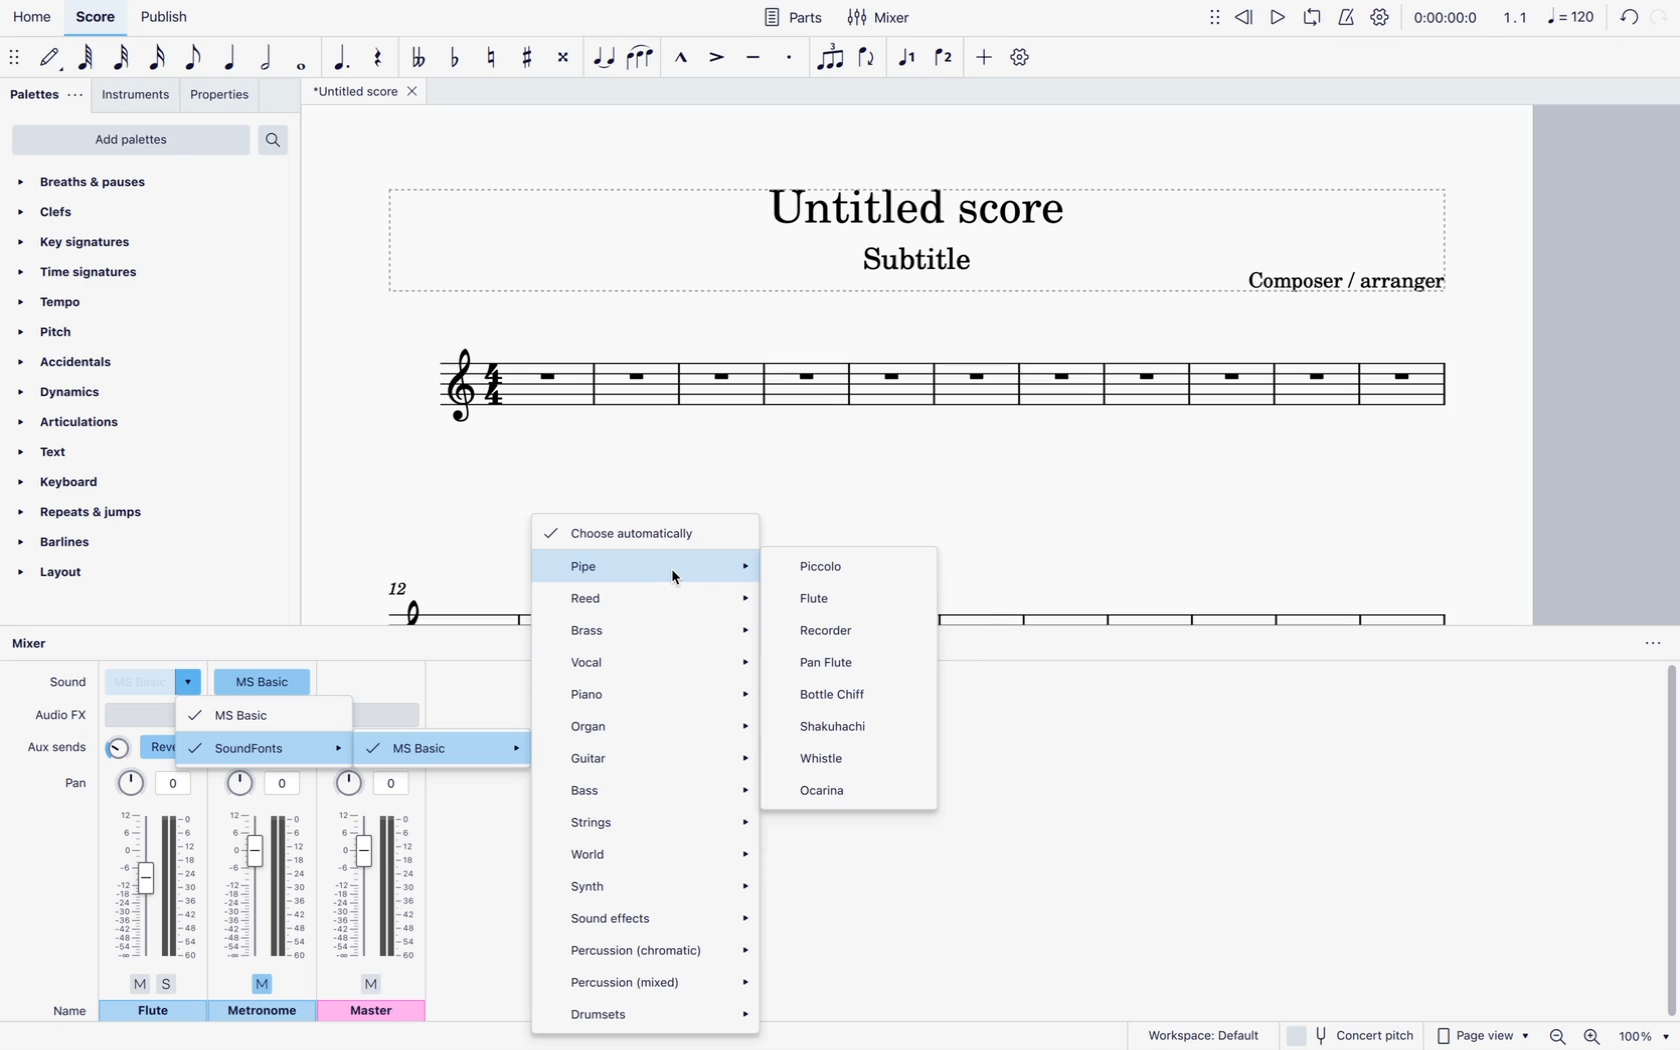 The image size is (1680, 1050). I want to click on rewind, so click(1247, 15).